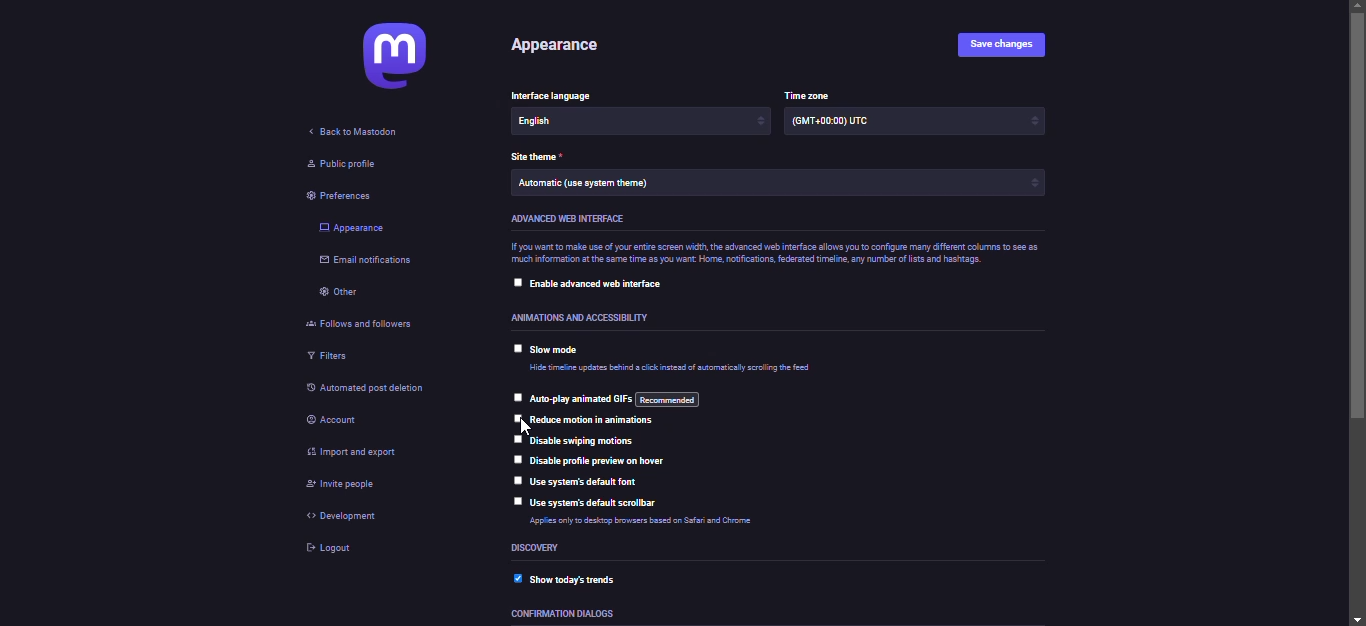  What do you see at coordinates (518, 425) in the screenshot?
I see `cursor` at bounding box center [518, 425].